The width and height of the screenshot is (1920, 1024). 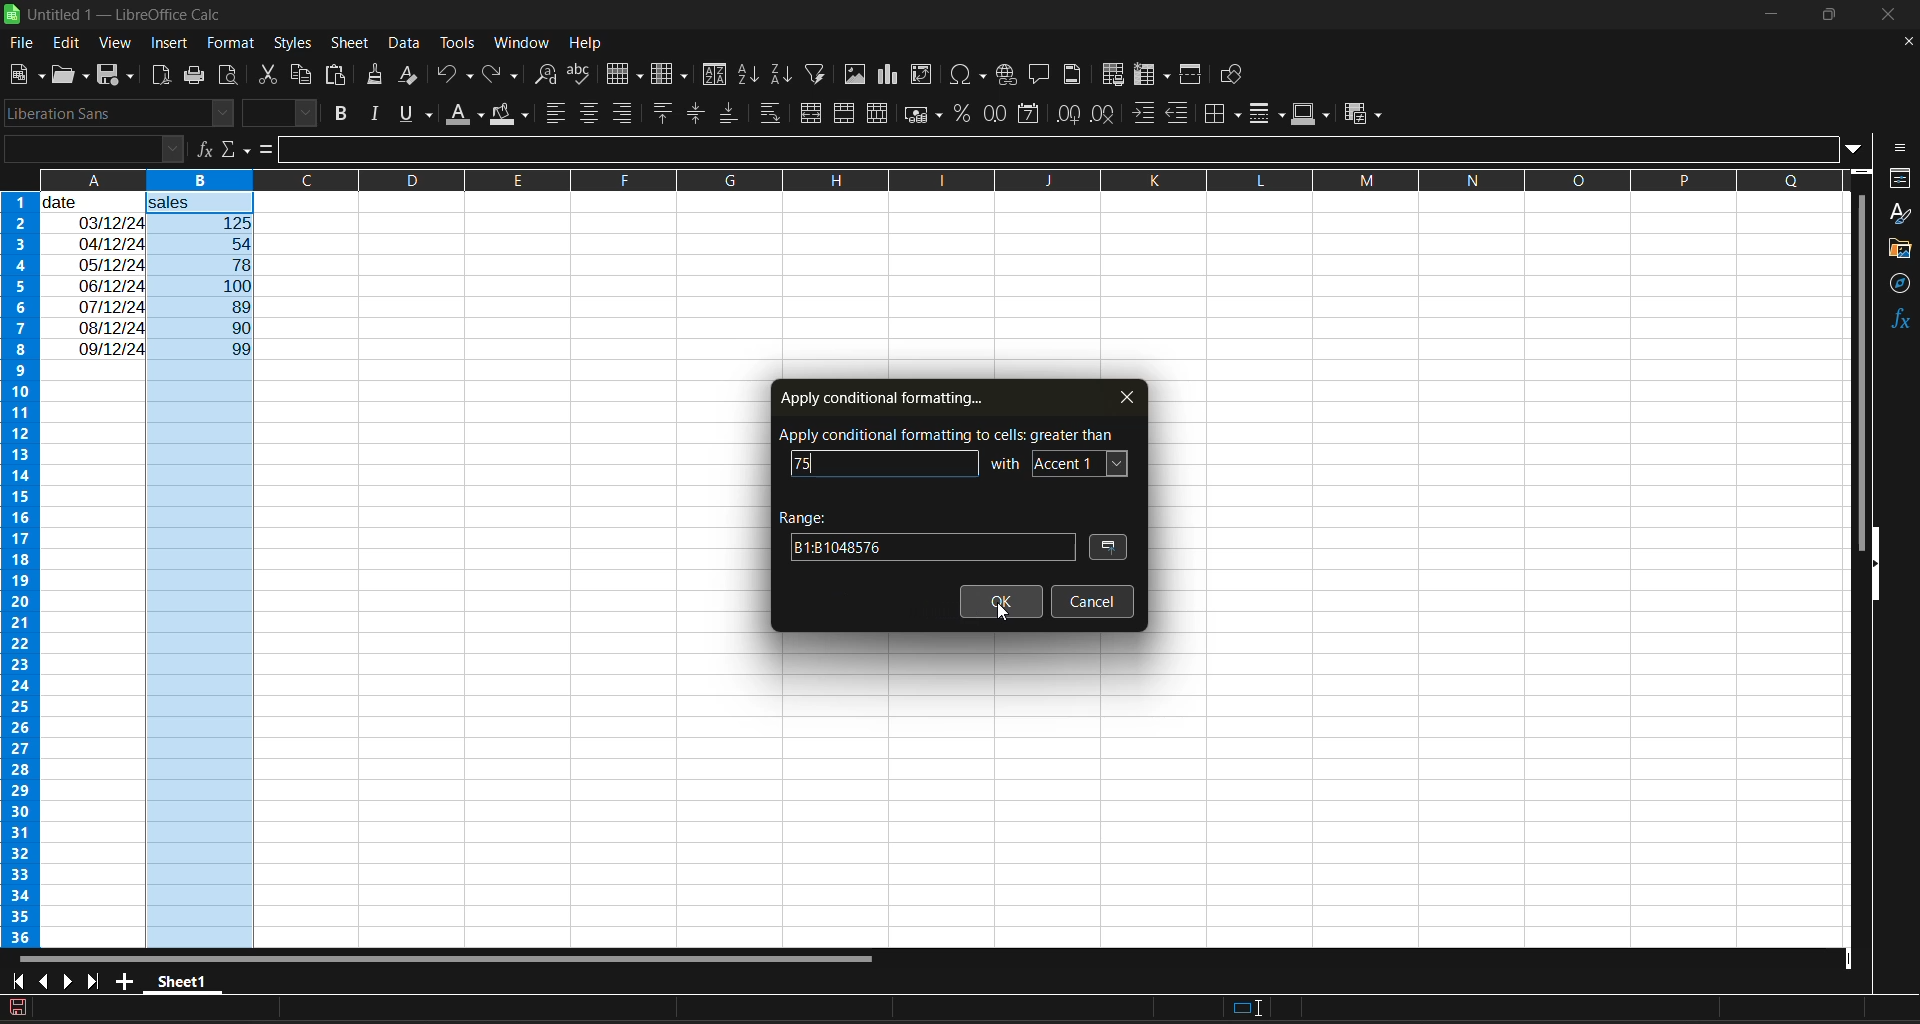 I want to click on insert or edit pivot table, so click(x=922, y=74).